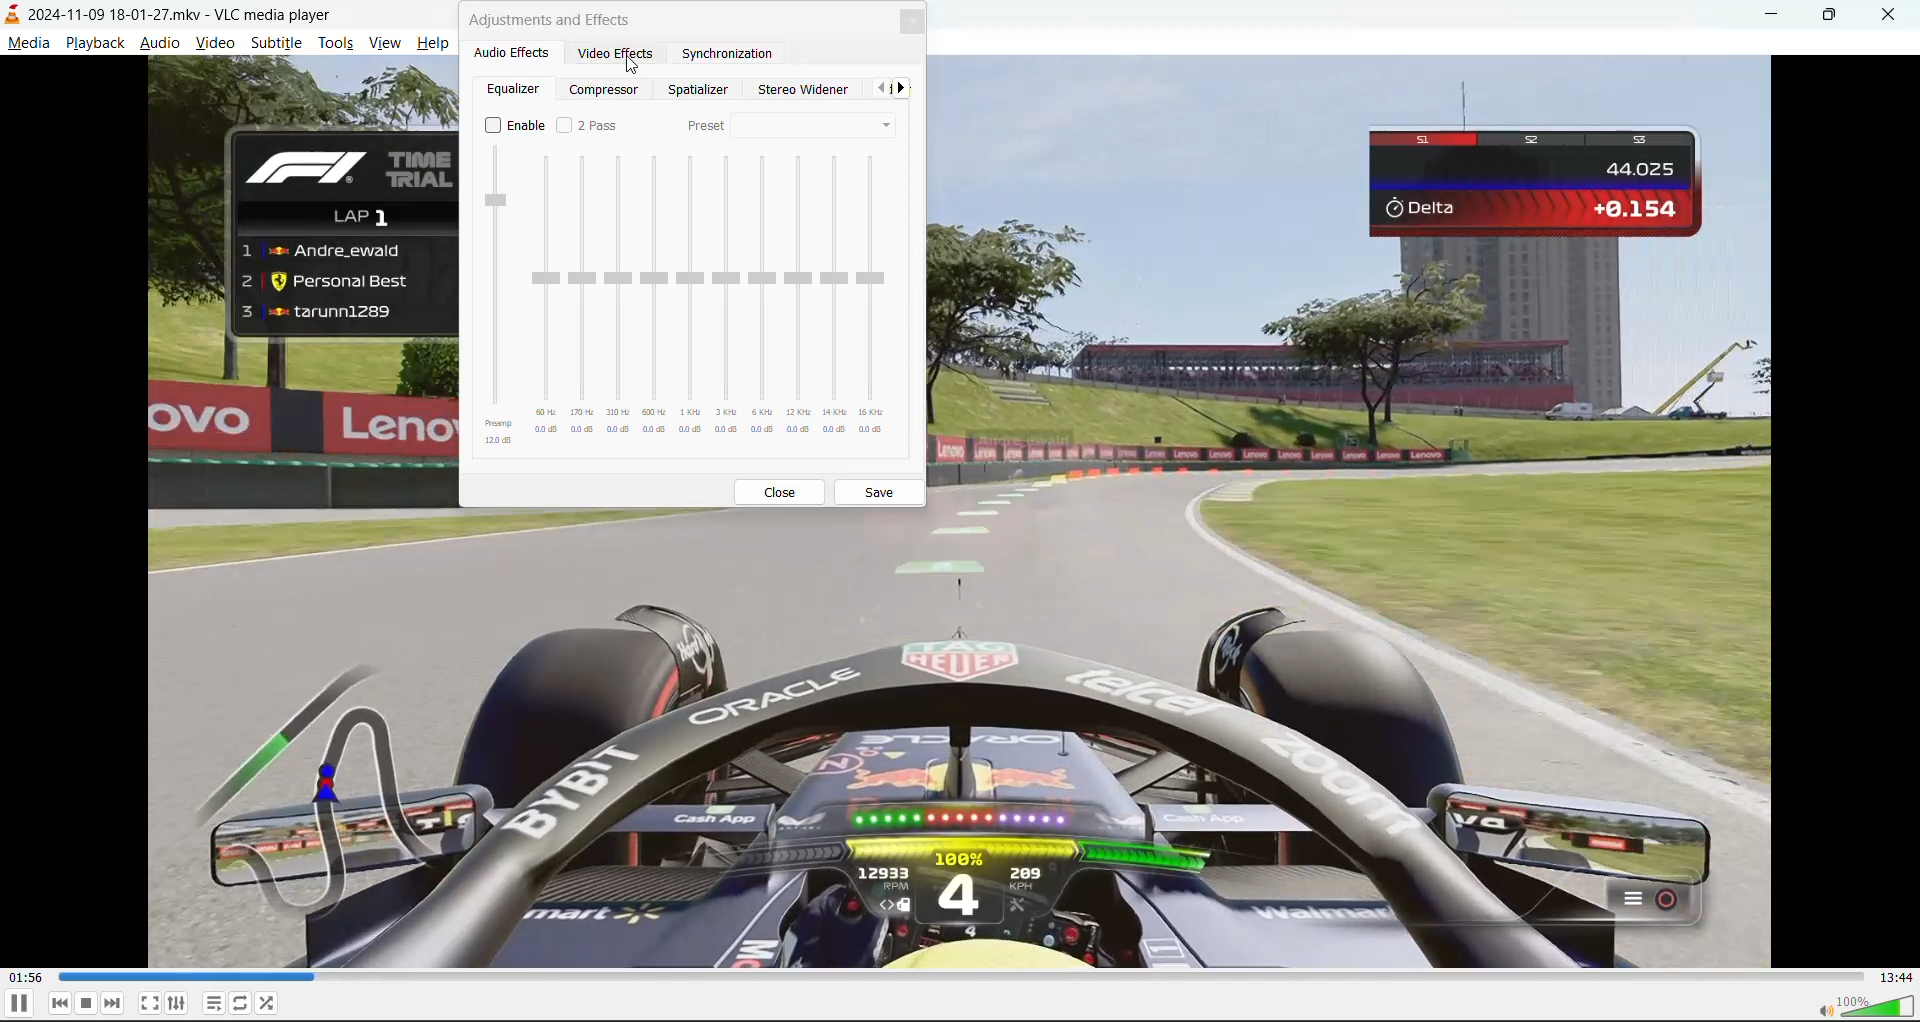 This screenshot has height=1022, width=1920. Describe the element at coordinates (1868, 1008) in the screenshot. I see `volume` at that location.